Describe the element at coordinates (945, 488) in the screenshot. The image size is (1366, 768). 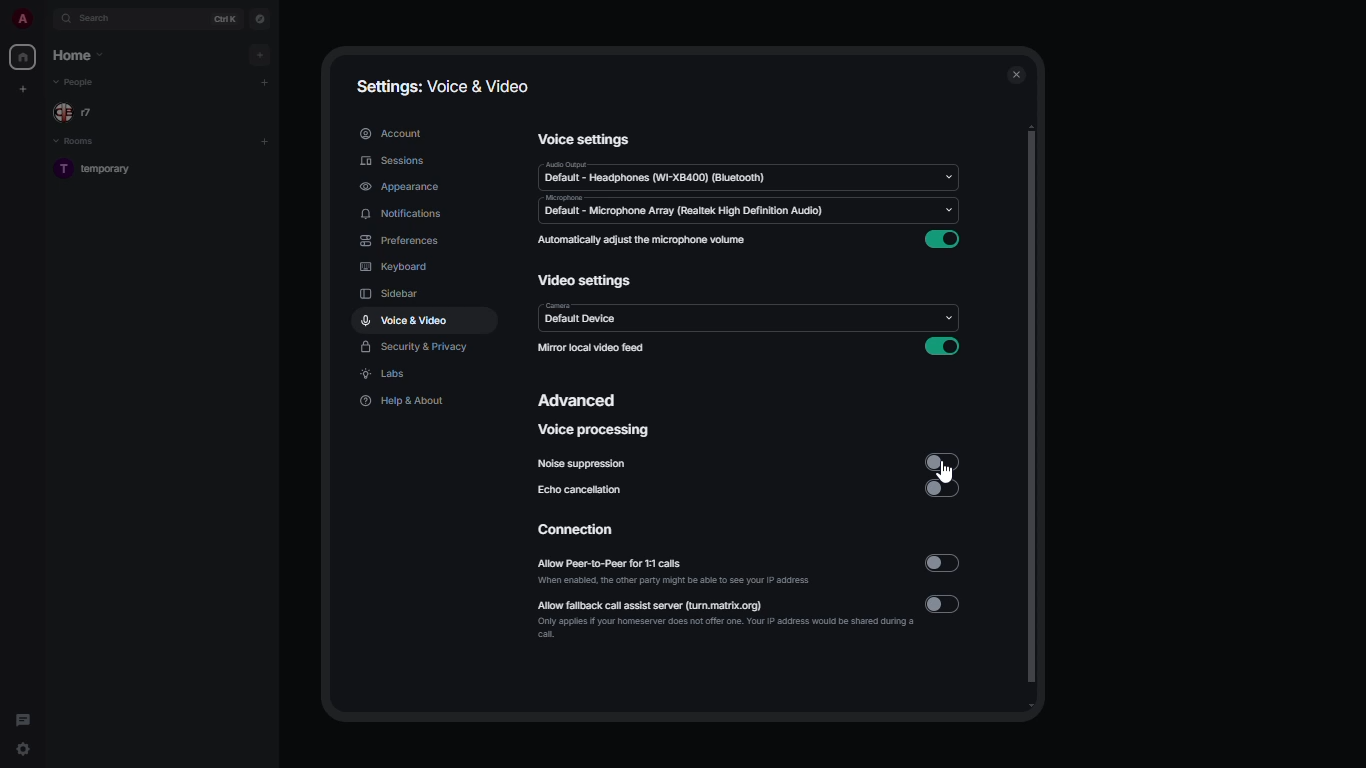
I see `disabled` at that location.